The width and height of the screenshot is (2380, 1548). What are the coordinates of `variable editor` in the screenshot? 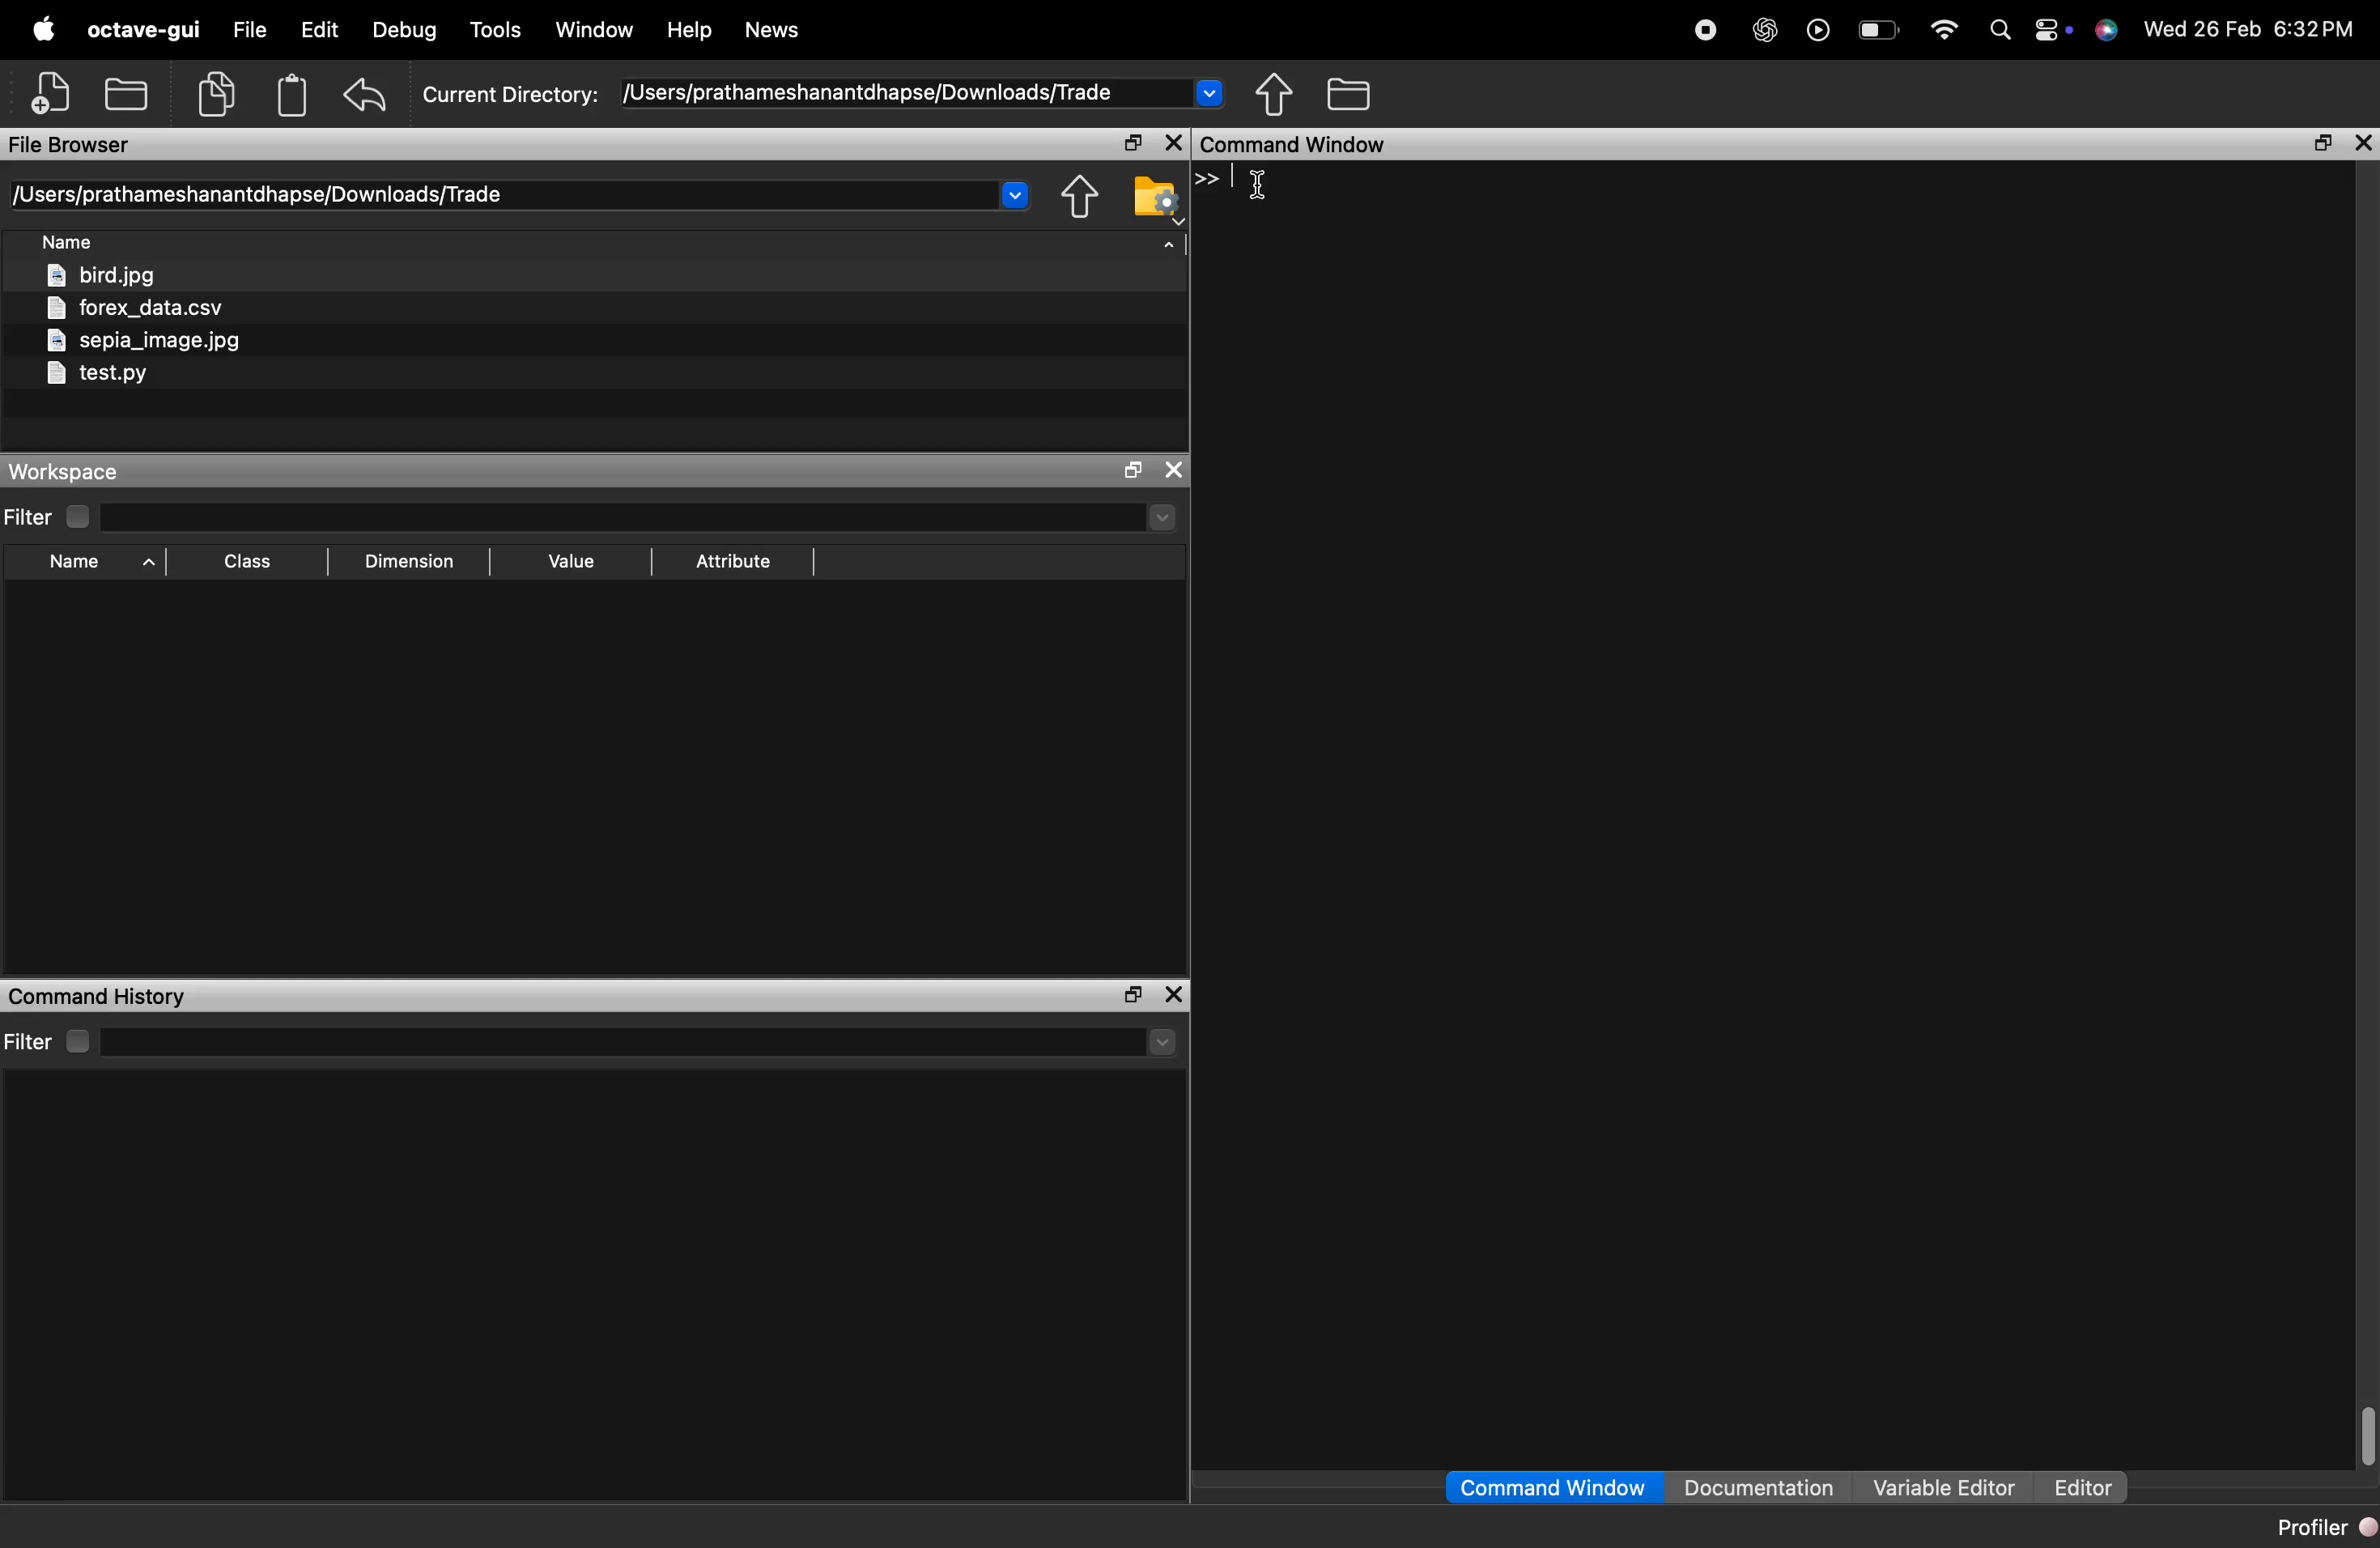 It's located at (1945, 1487).